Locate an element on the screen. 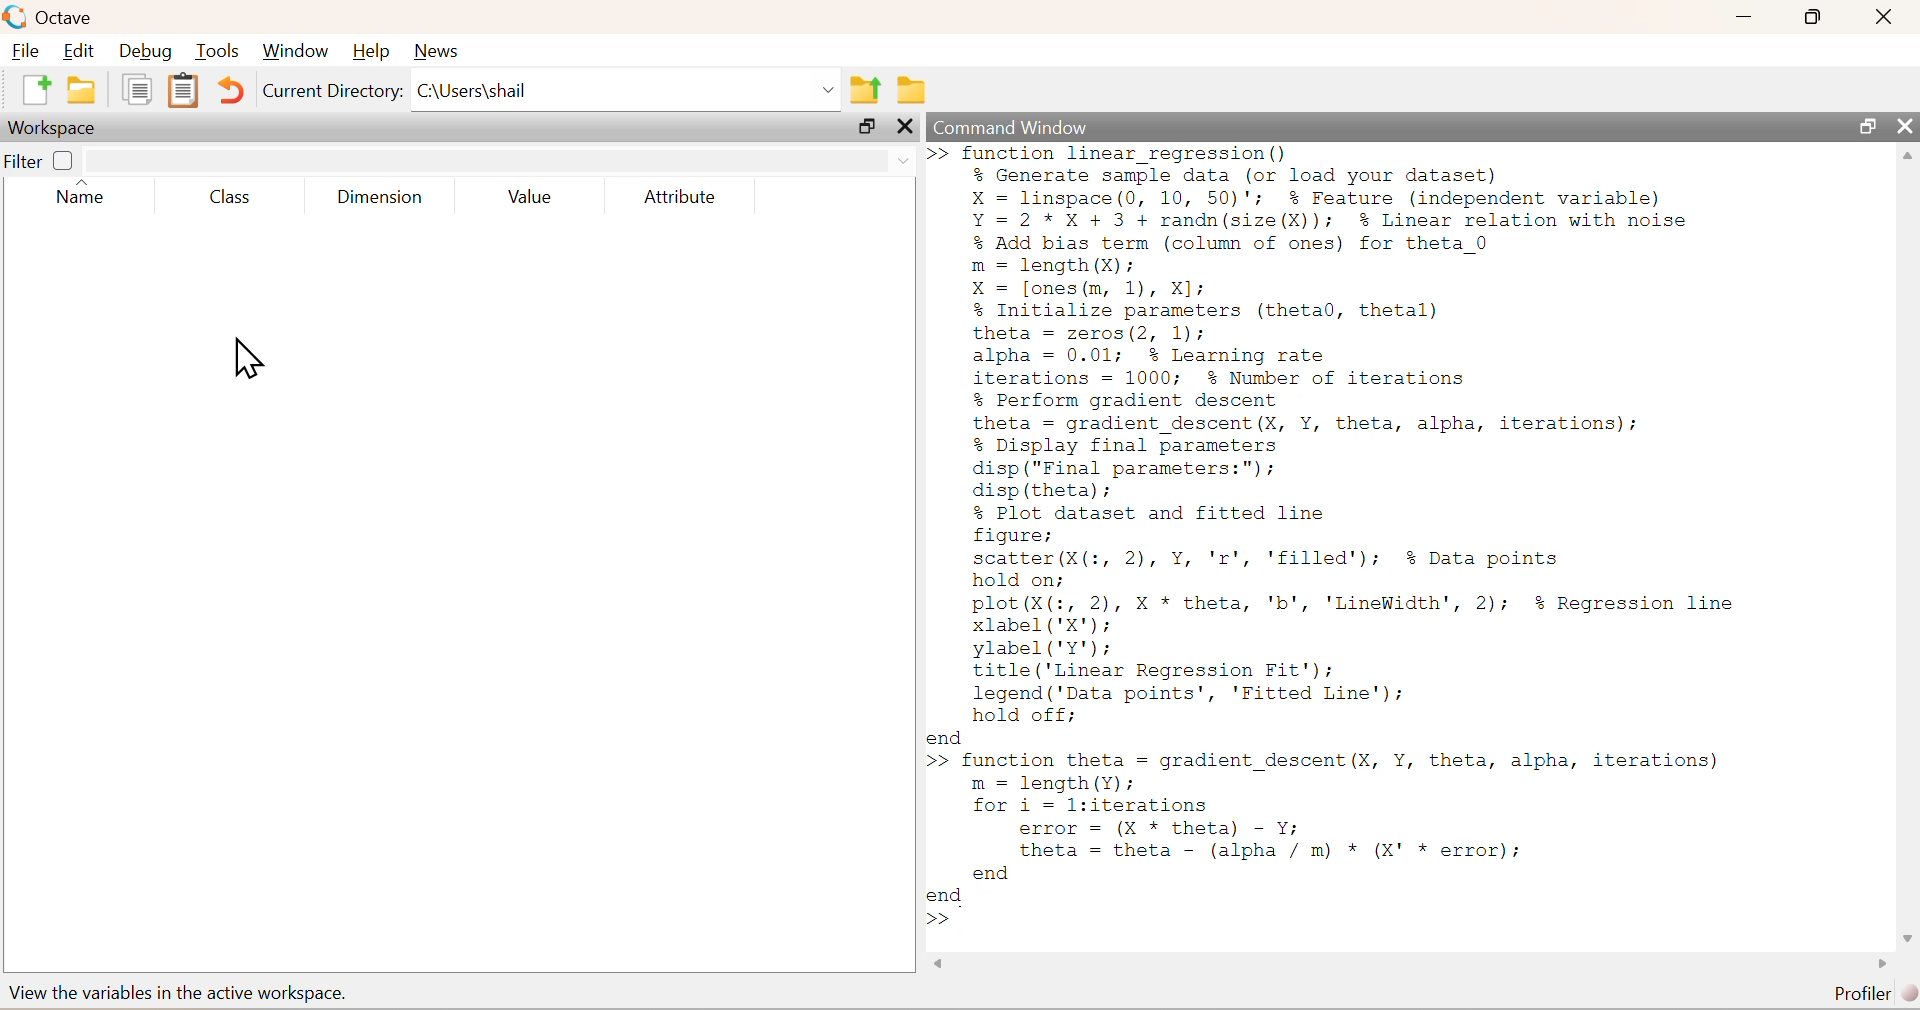 This screenshot has width=1920, height=1010. folder is located at coordinates (81, 89).